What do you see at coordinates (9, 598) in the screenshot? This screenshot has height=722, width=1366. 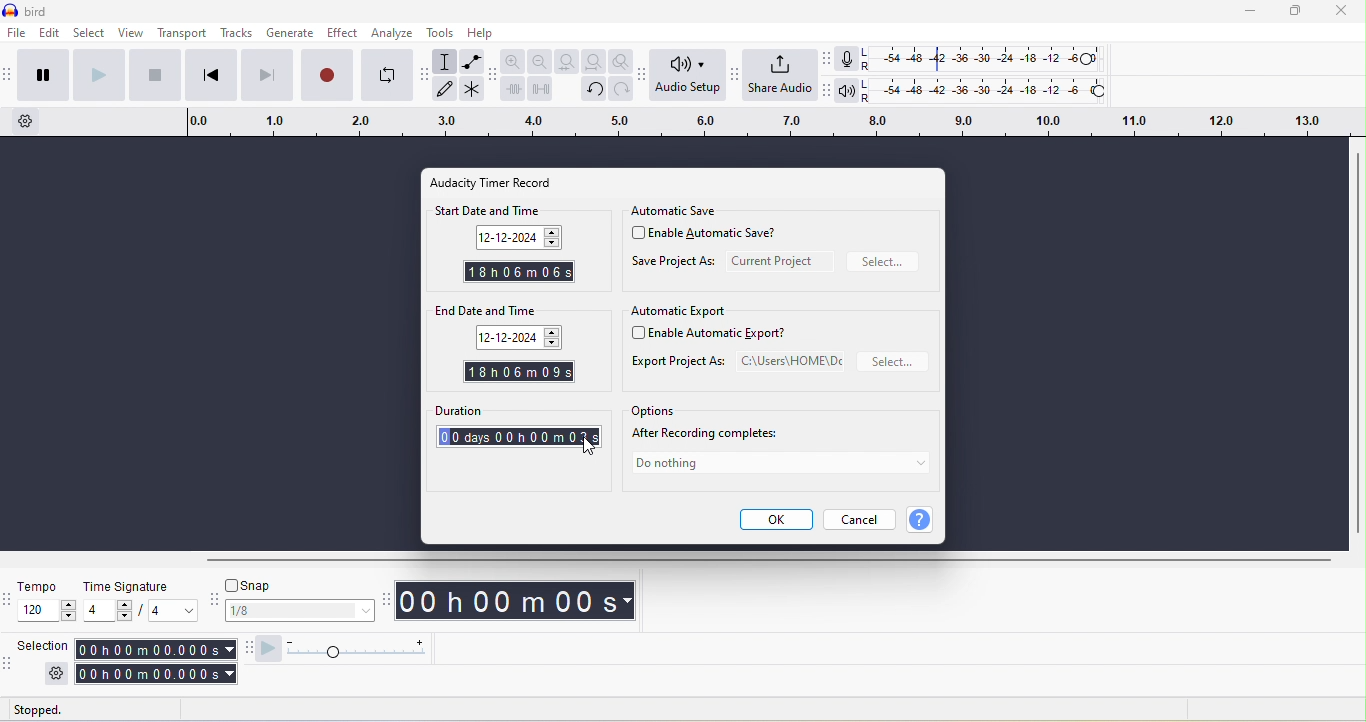 I see `audacity time signature toolbar` at bounding box center [9, 598].